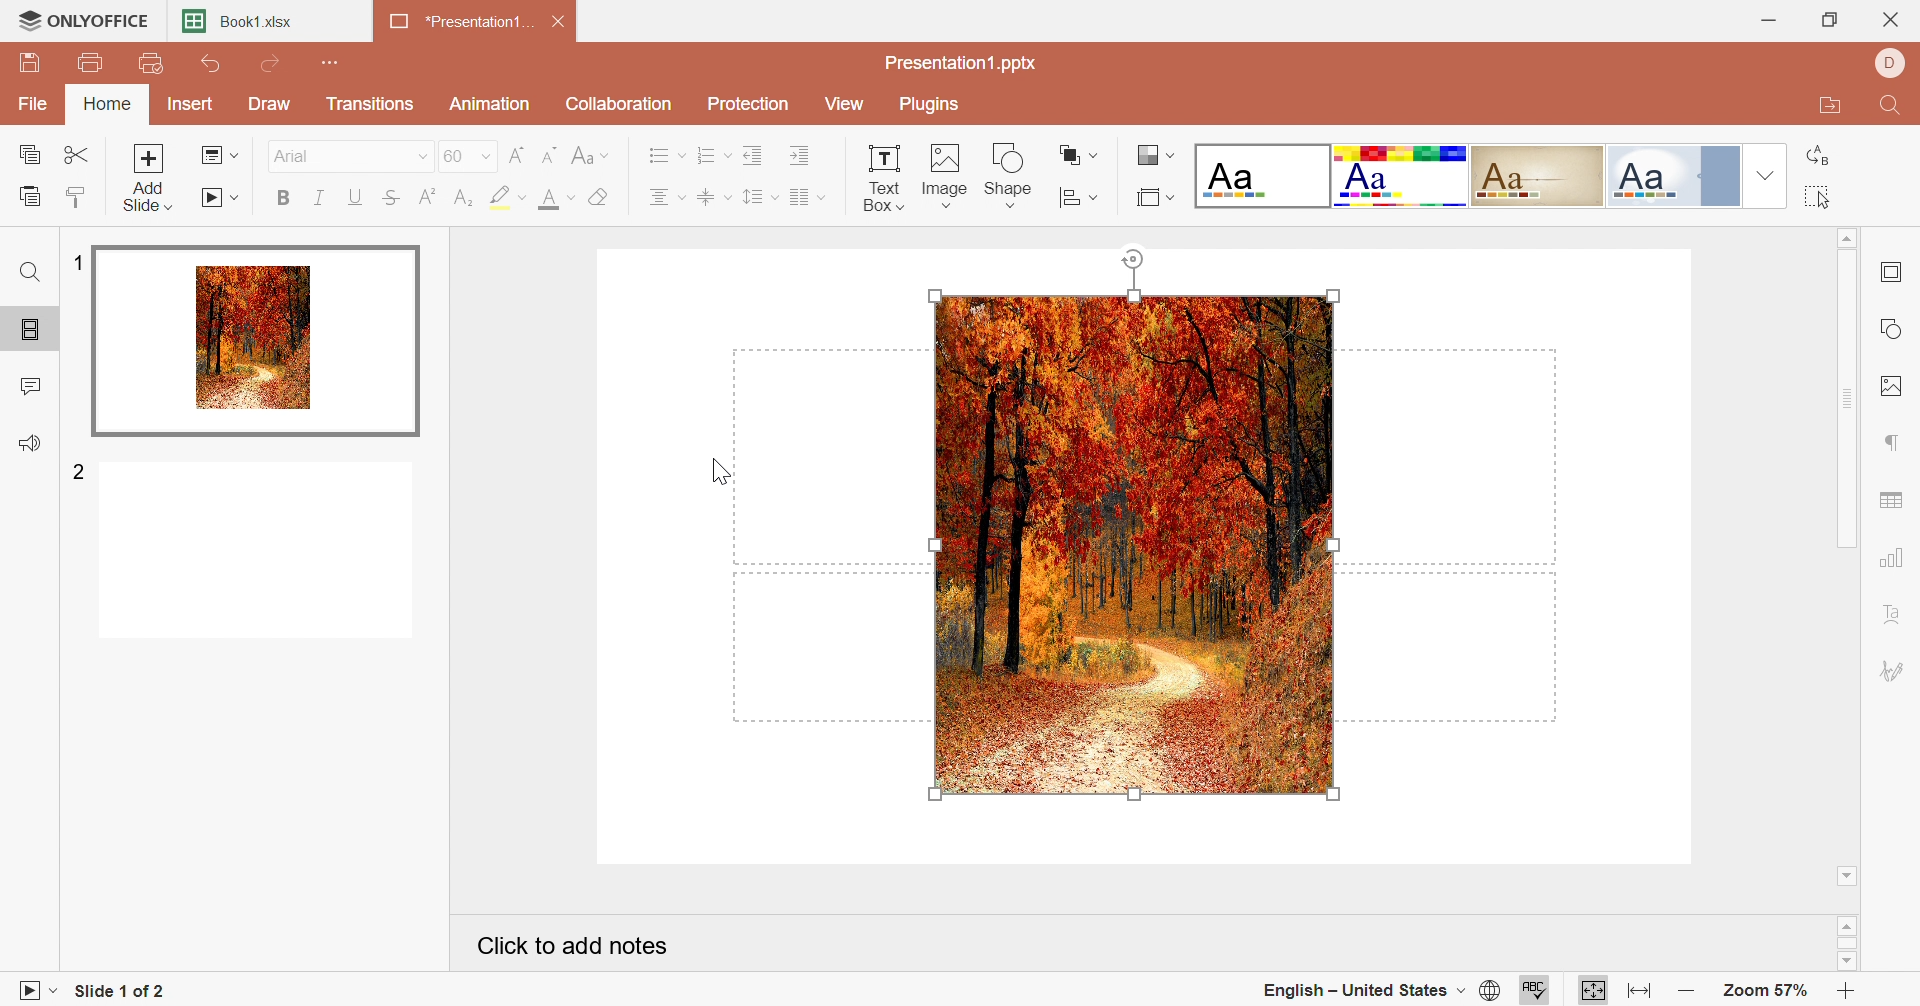 This screenshot has height=1006, width=1920. Describe the element at coordinates (849, 103) in the screenshot. I see `View` at that location.